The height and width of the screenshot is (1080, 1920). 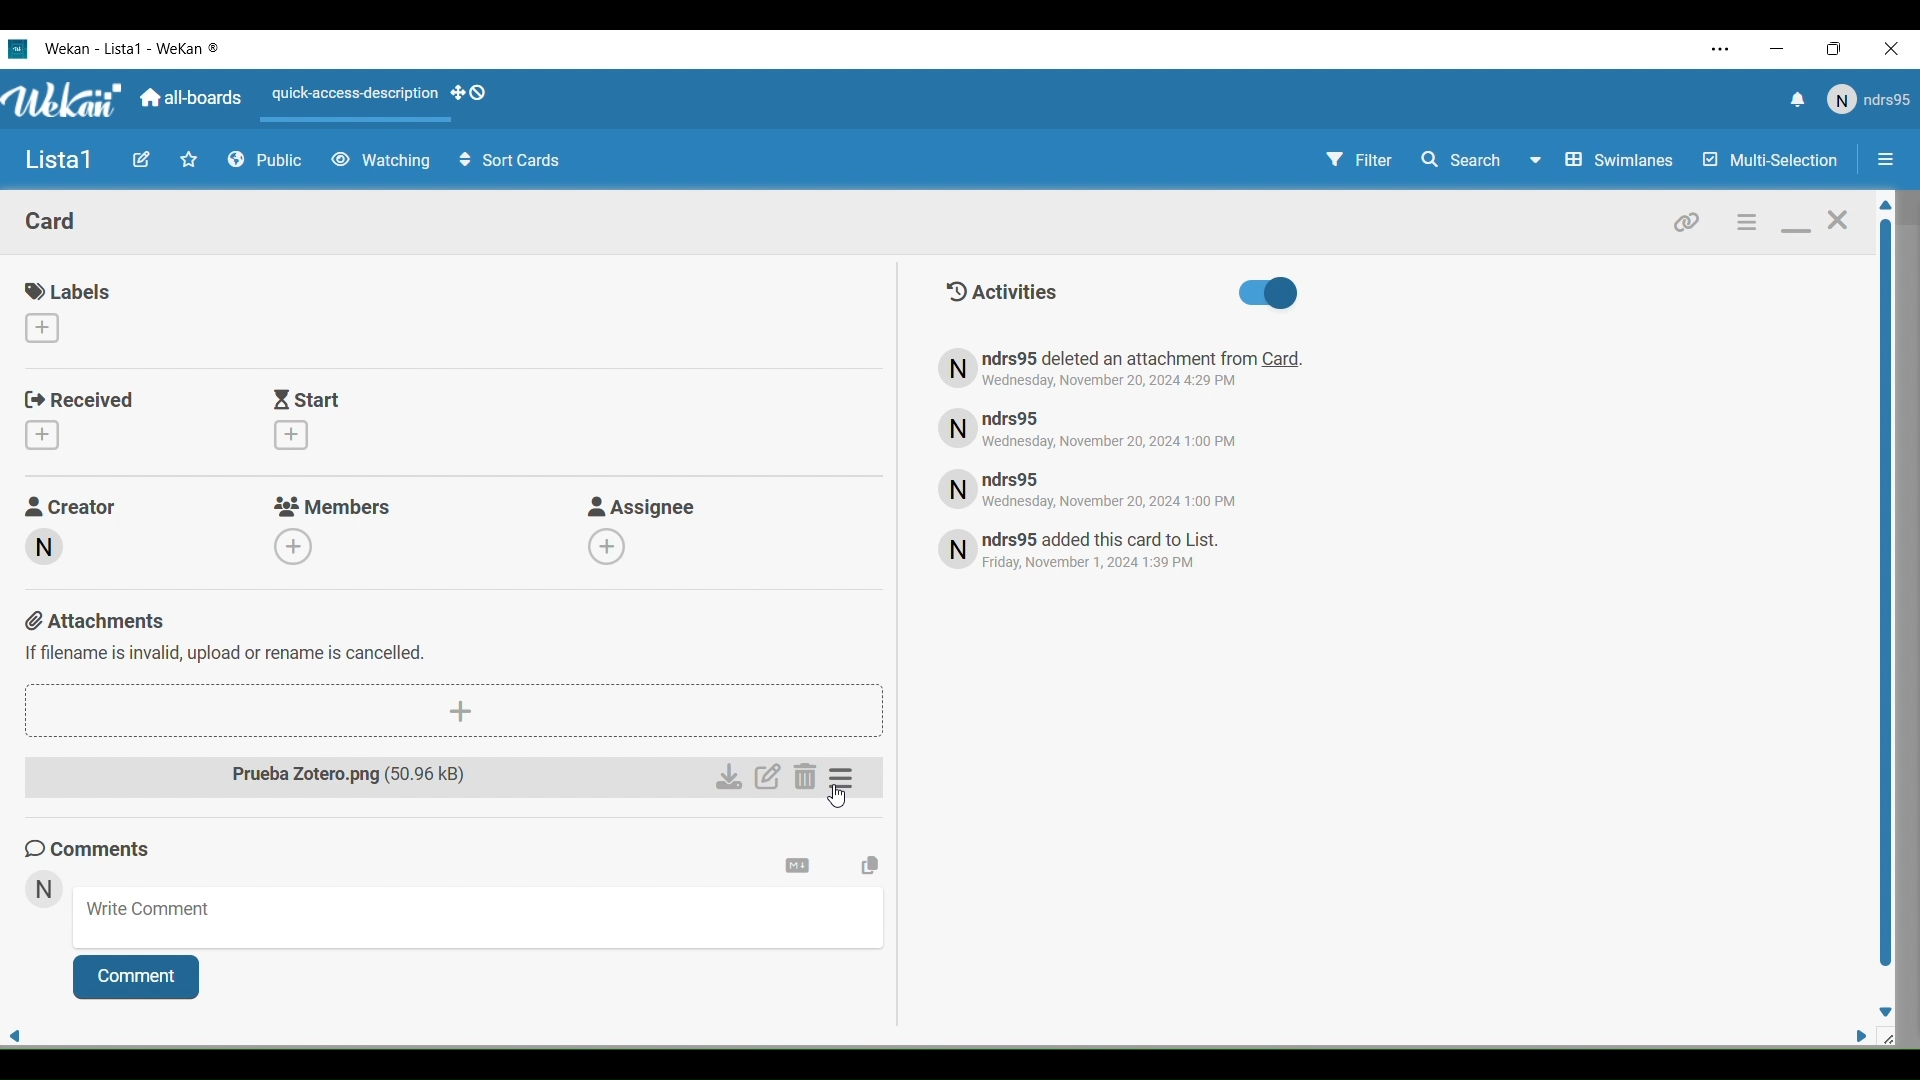 I want to click on Option, so click(x=1882, y=162).